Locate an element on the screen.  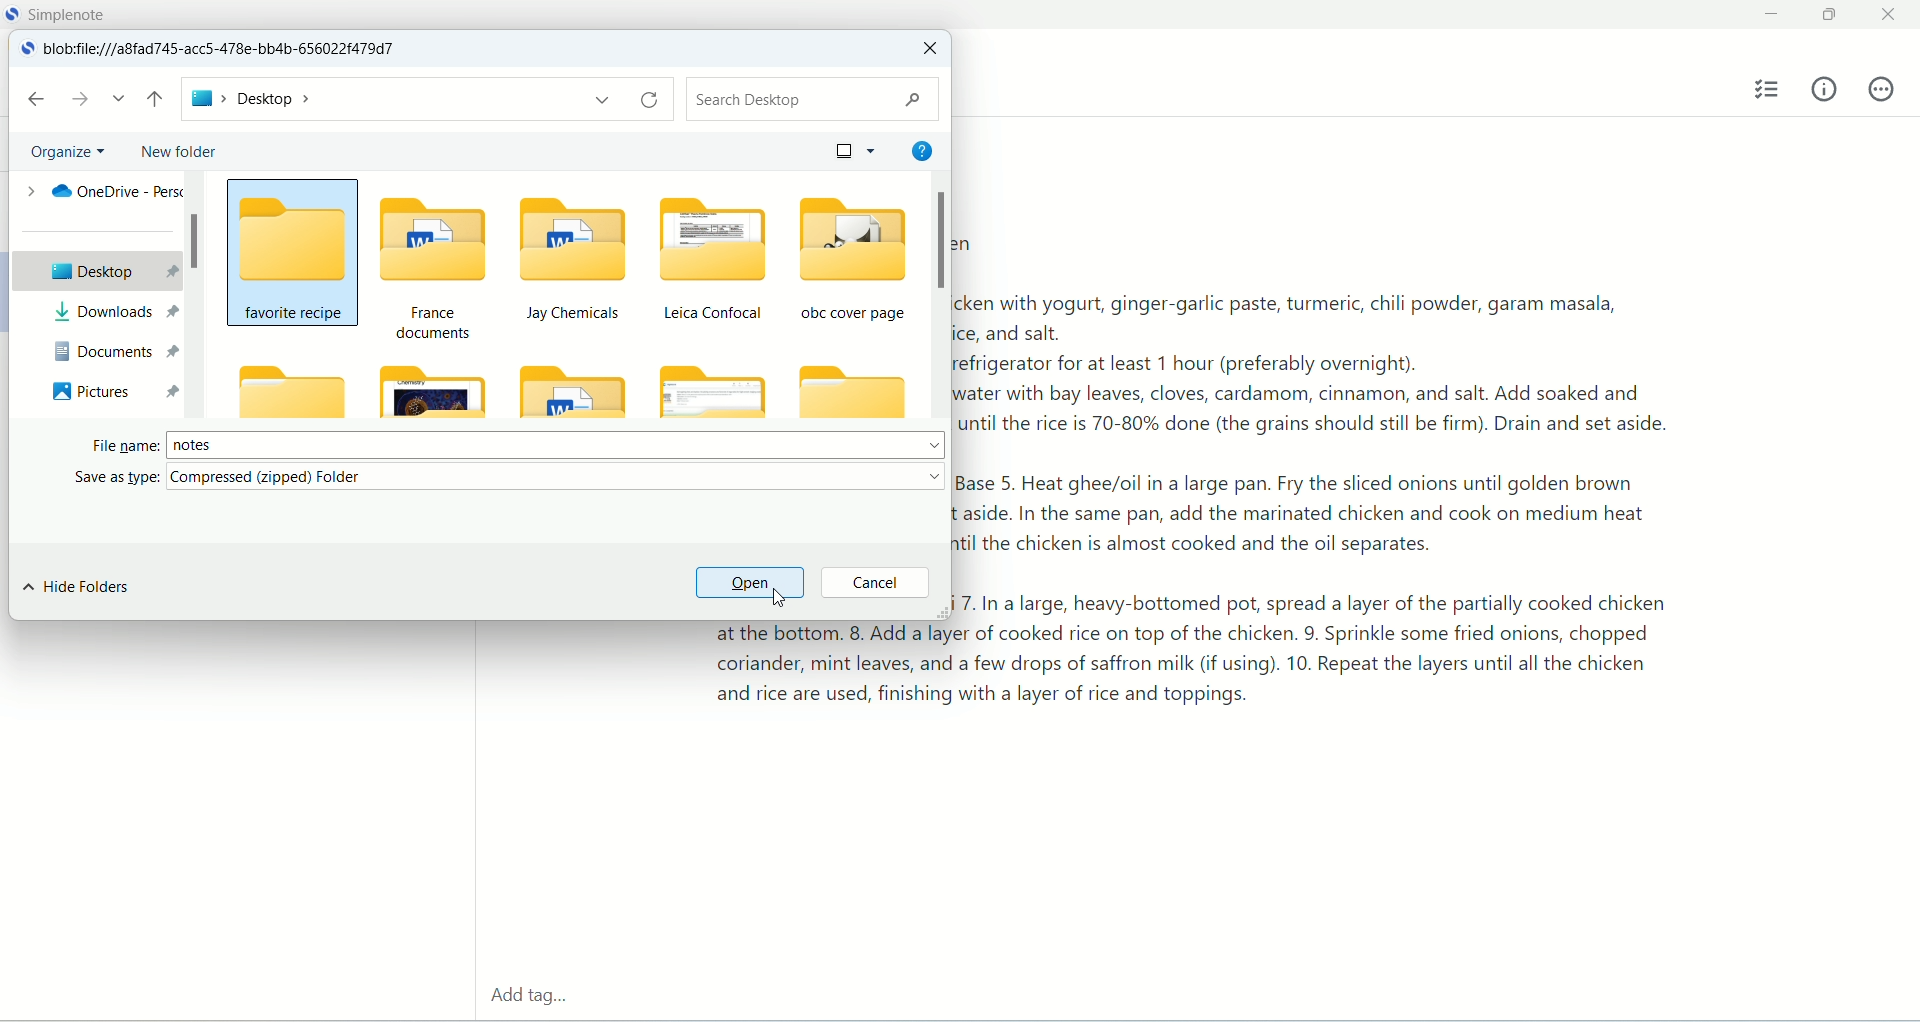
cursor is located at coordinates (783, 598).